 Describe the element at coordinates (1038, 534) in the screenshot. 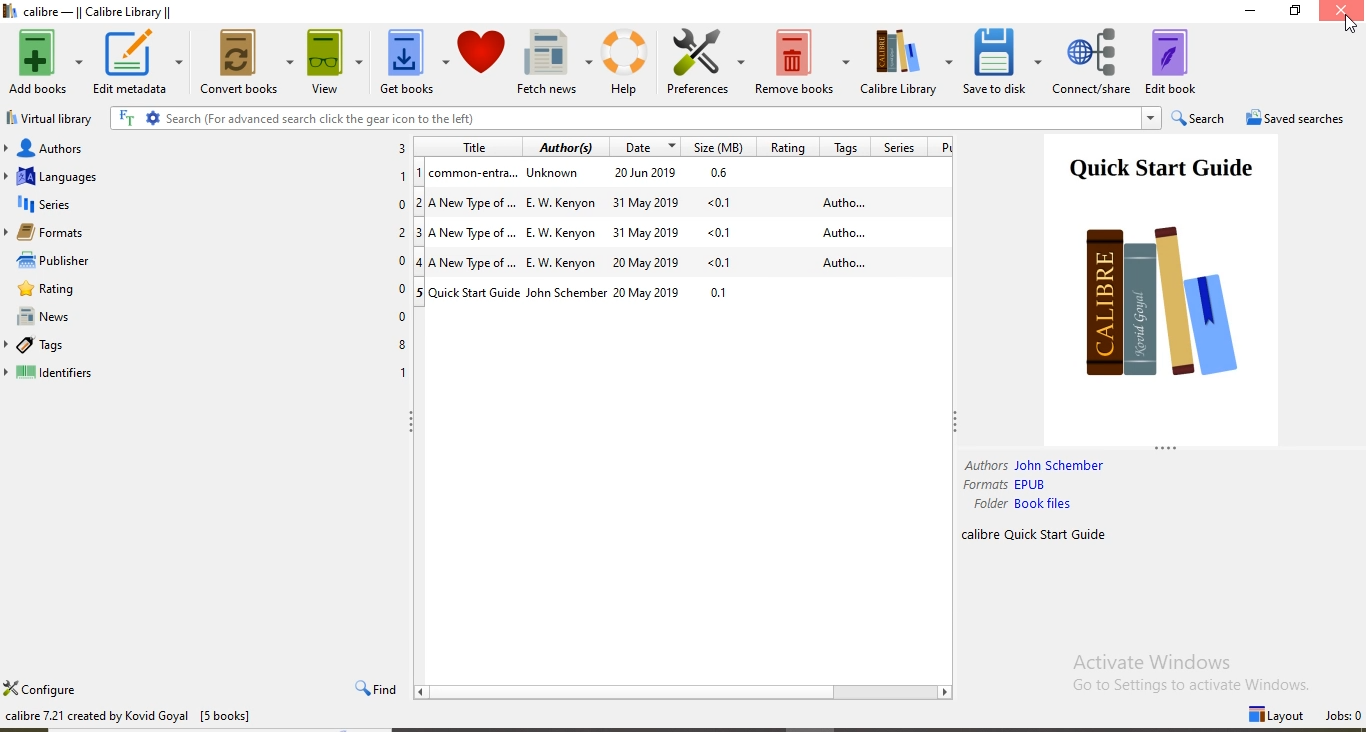

I see `calibre Quick Start Guide` at that location.